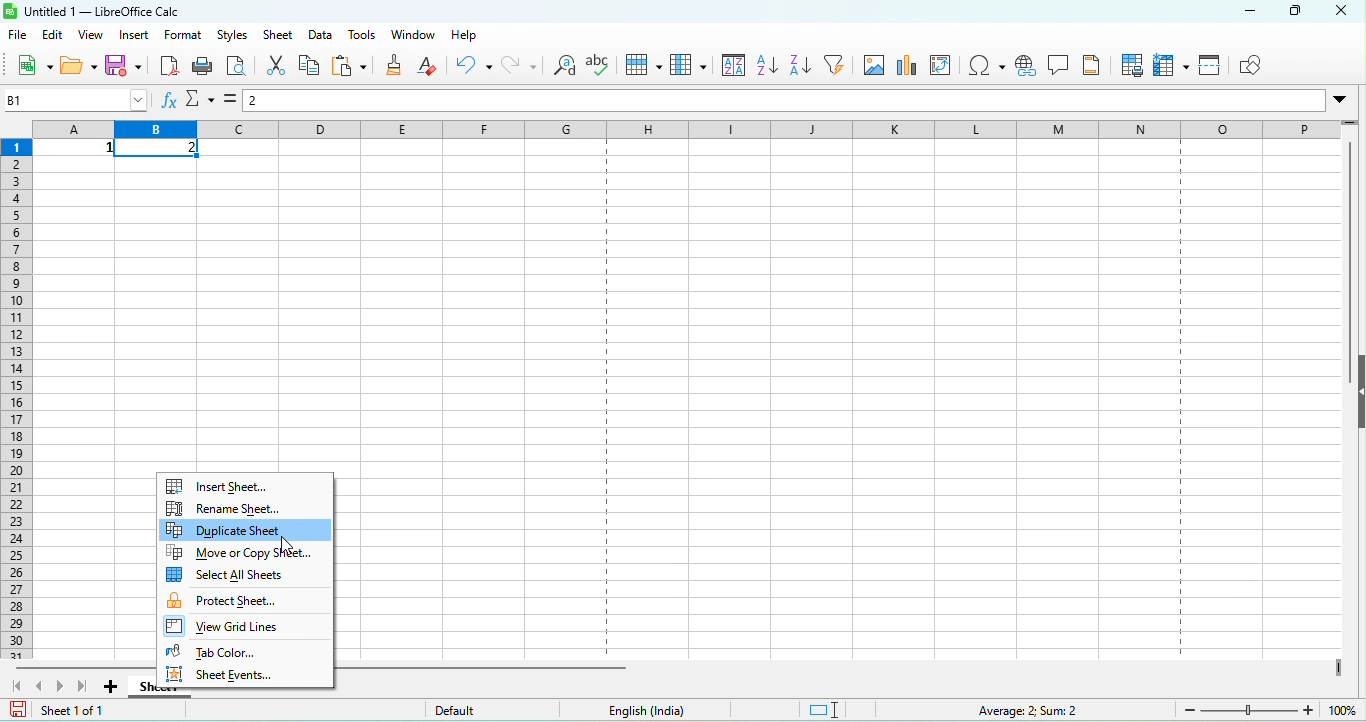  Describe the element at coordinates (241, 69) in the screenshot. I see `print preview` at that location.